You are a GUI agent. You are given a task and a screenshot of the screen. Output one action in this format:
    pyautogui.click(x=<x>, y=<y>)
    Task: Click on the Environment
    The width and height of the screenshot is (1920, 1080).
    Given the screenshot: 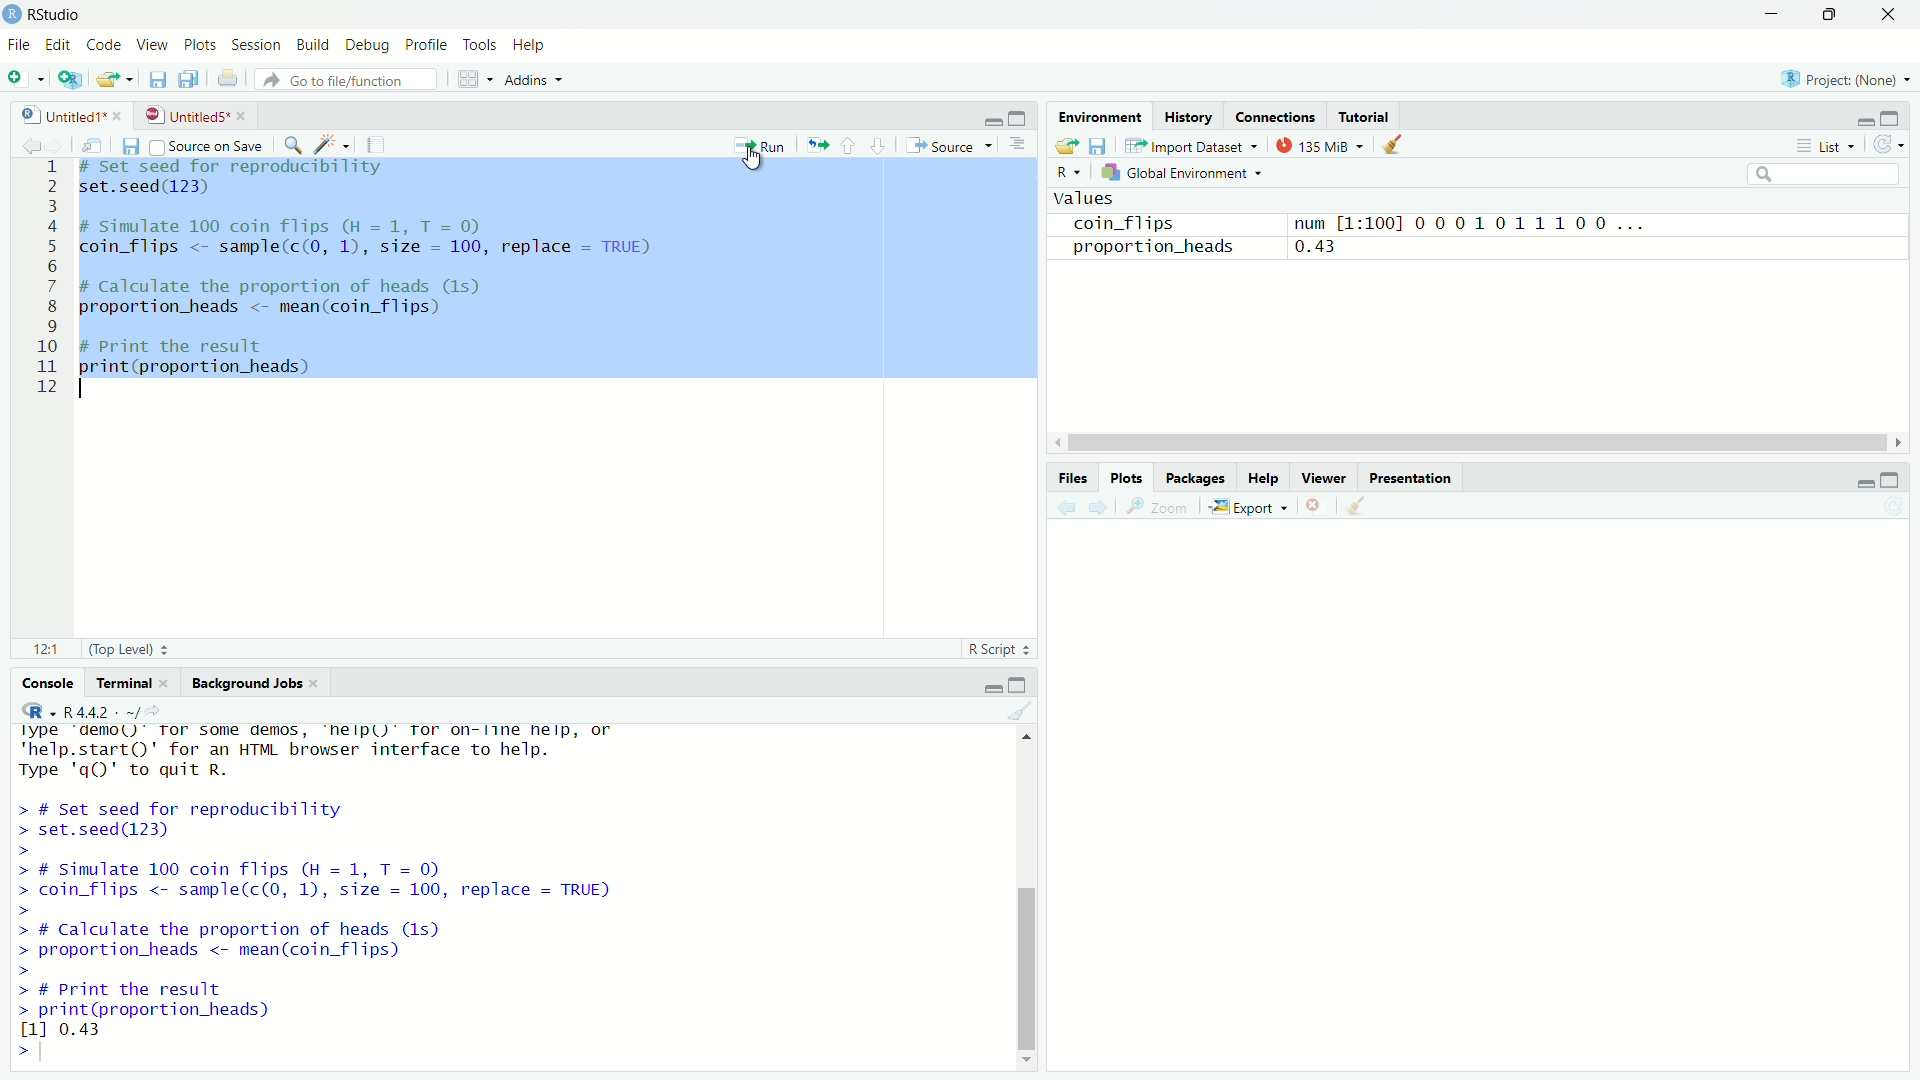 What is the action you would take?
    pyautogui.click(x=1101, y=117)
    